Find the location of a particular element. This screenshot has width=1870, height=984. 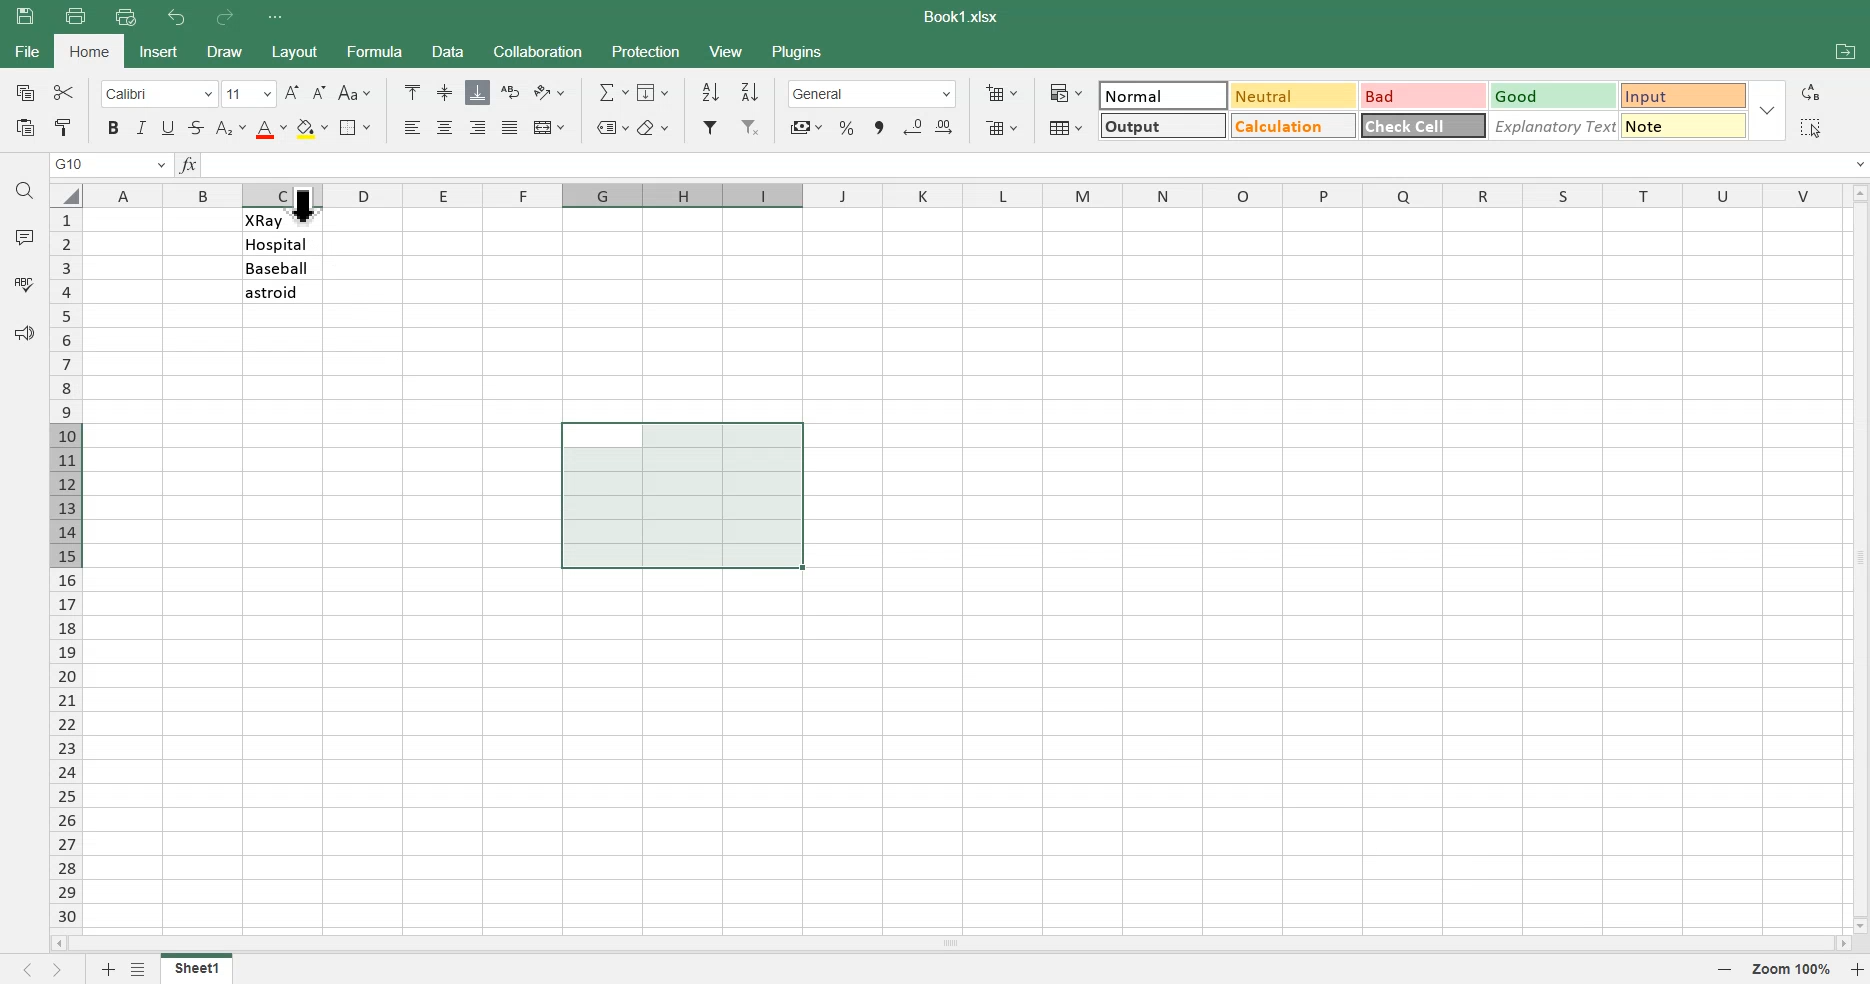

11 (font size) is located at coordinates (247, 94).